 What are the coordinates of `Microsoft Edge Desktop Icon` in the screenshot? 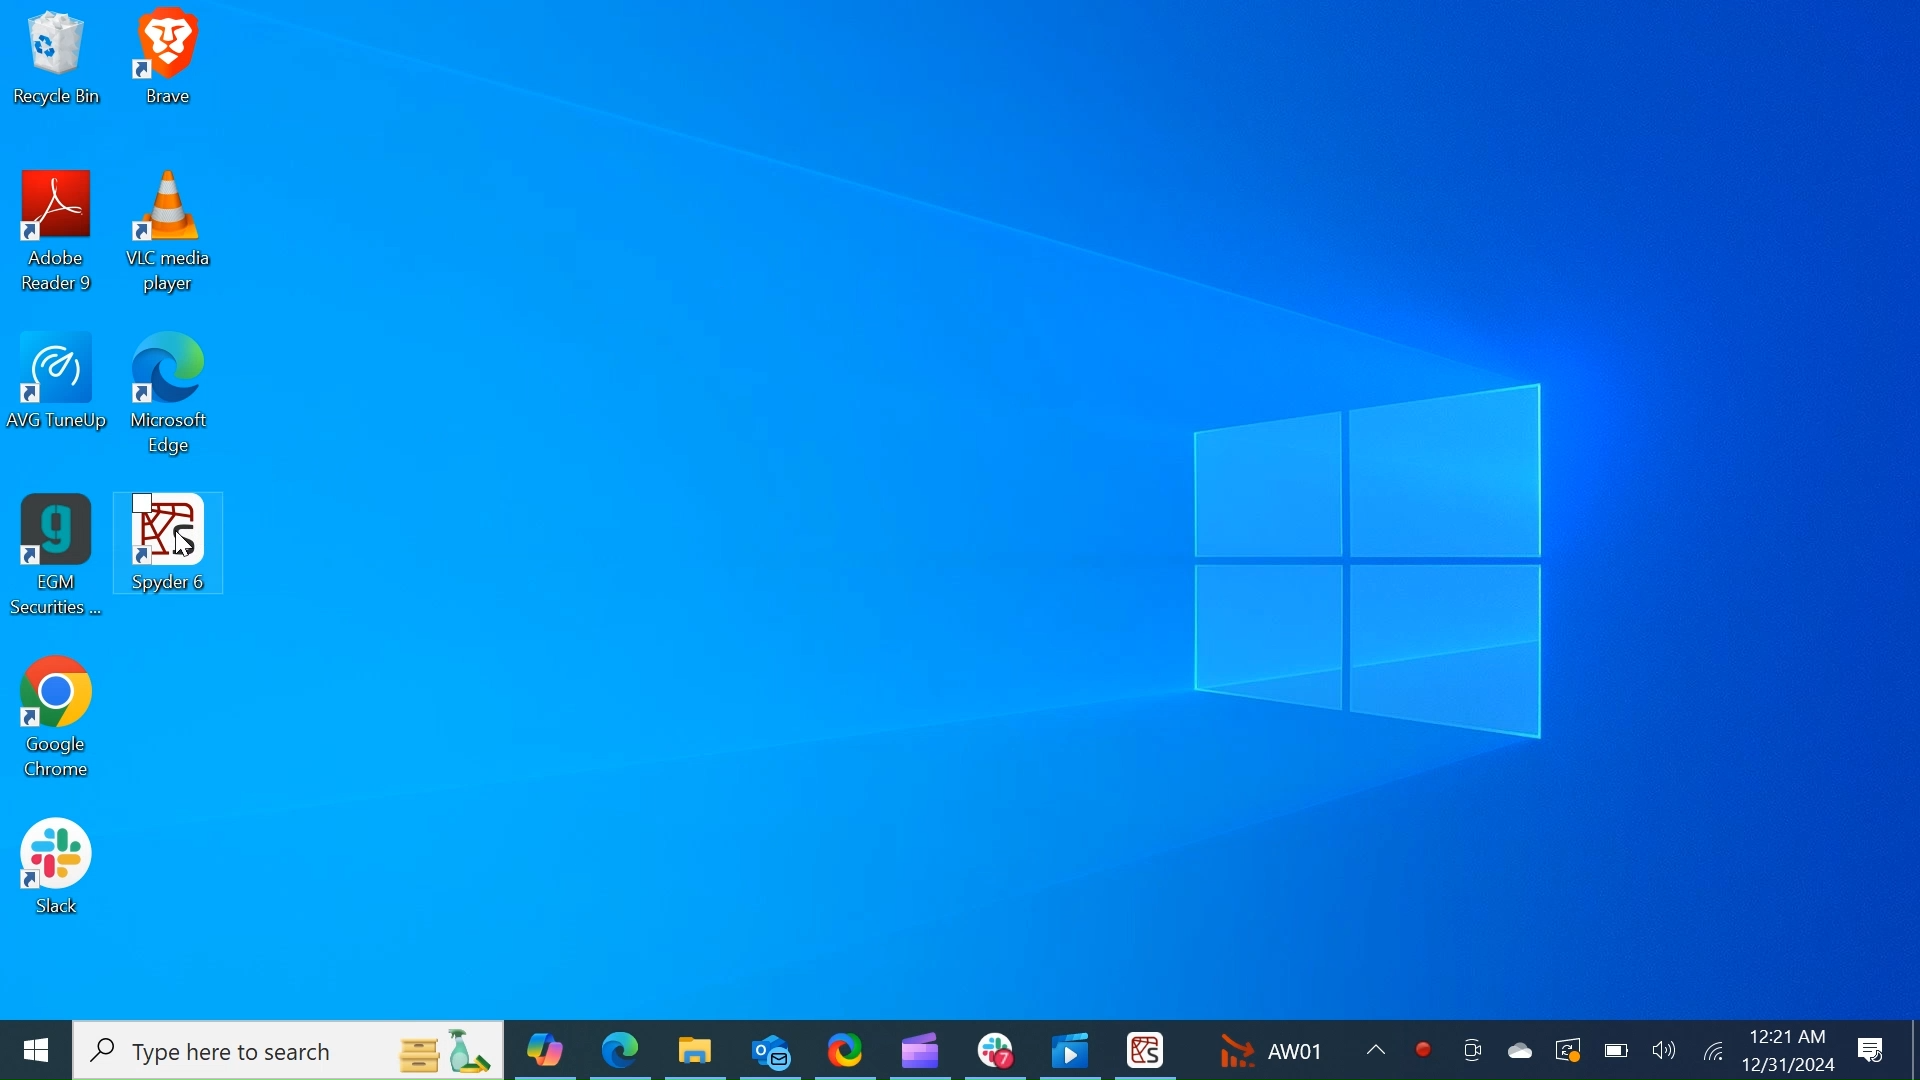 It's located at (169, 394).